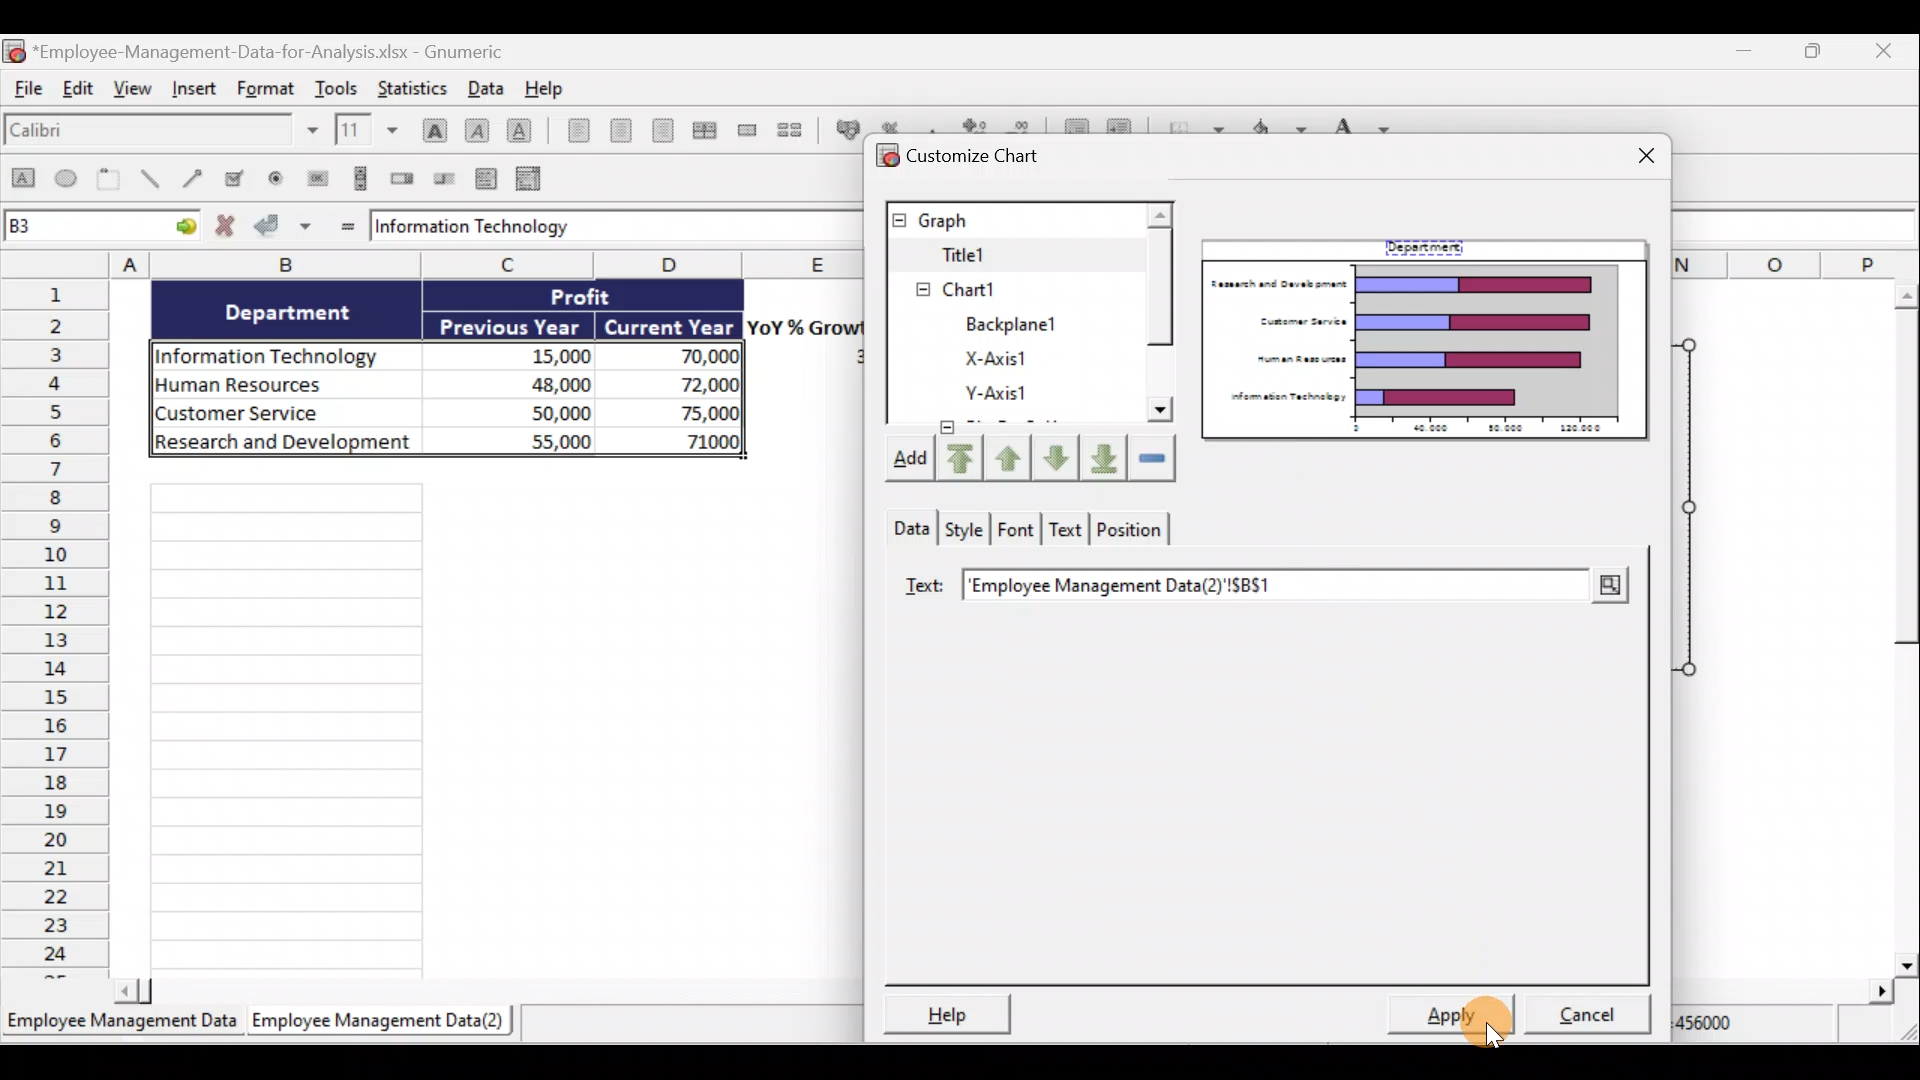 The height and width of the screenshot is (1080, 1920). Describe the element at coordinates (751, 130) in the screenshot. I see `Merge a range of cells` at that location.